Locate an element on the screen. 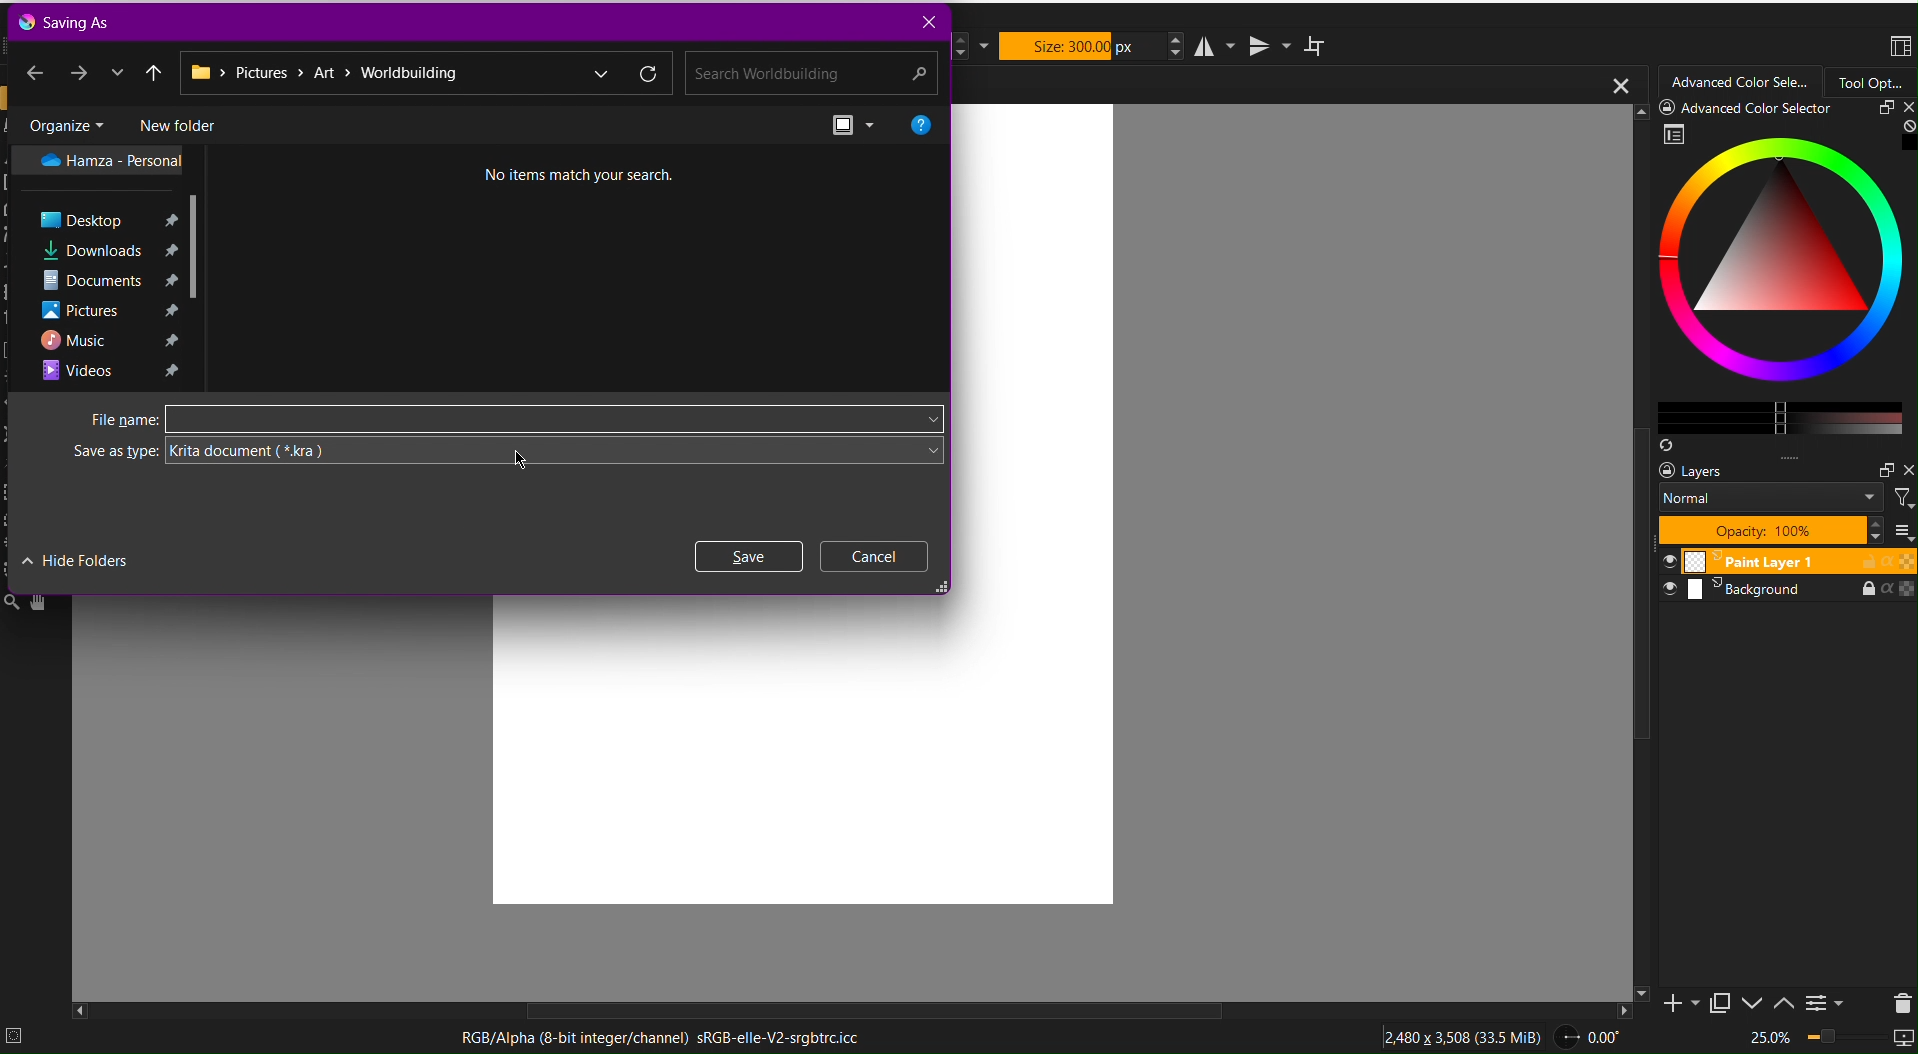 The height and width of the screenshot is (1054, 1918). Layer Settings is located at coordinates (1783, 501).